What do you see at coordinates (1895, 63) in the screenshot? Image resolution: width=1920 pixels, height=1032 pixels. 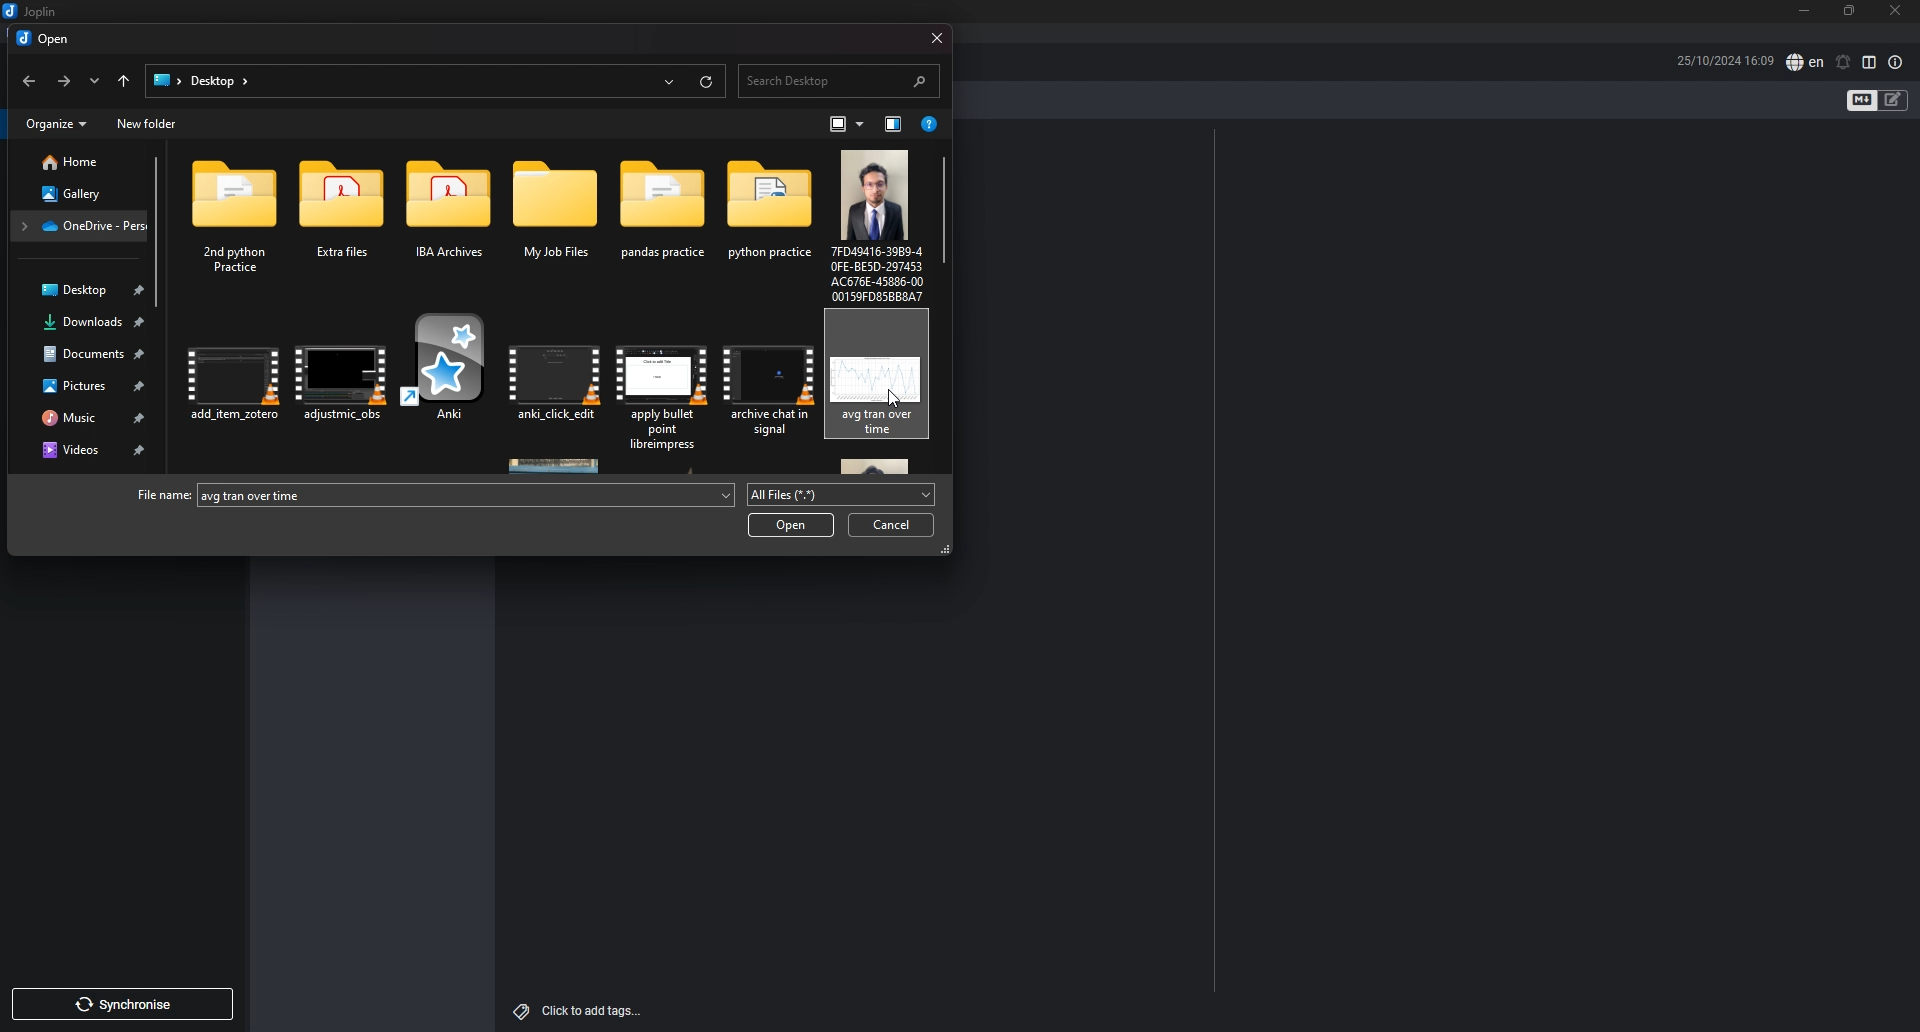 I see `note properties` at bounding box center [1895, 63].